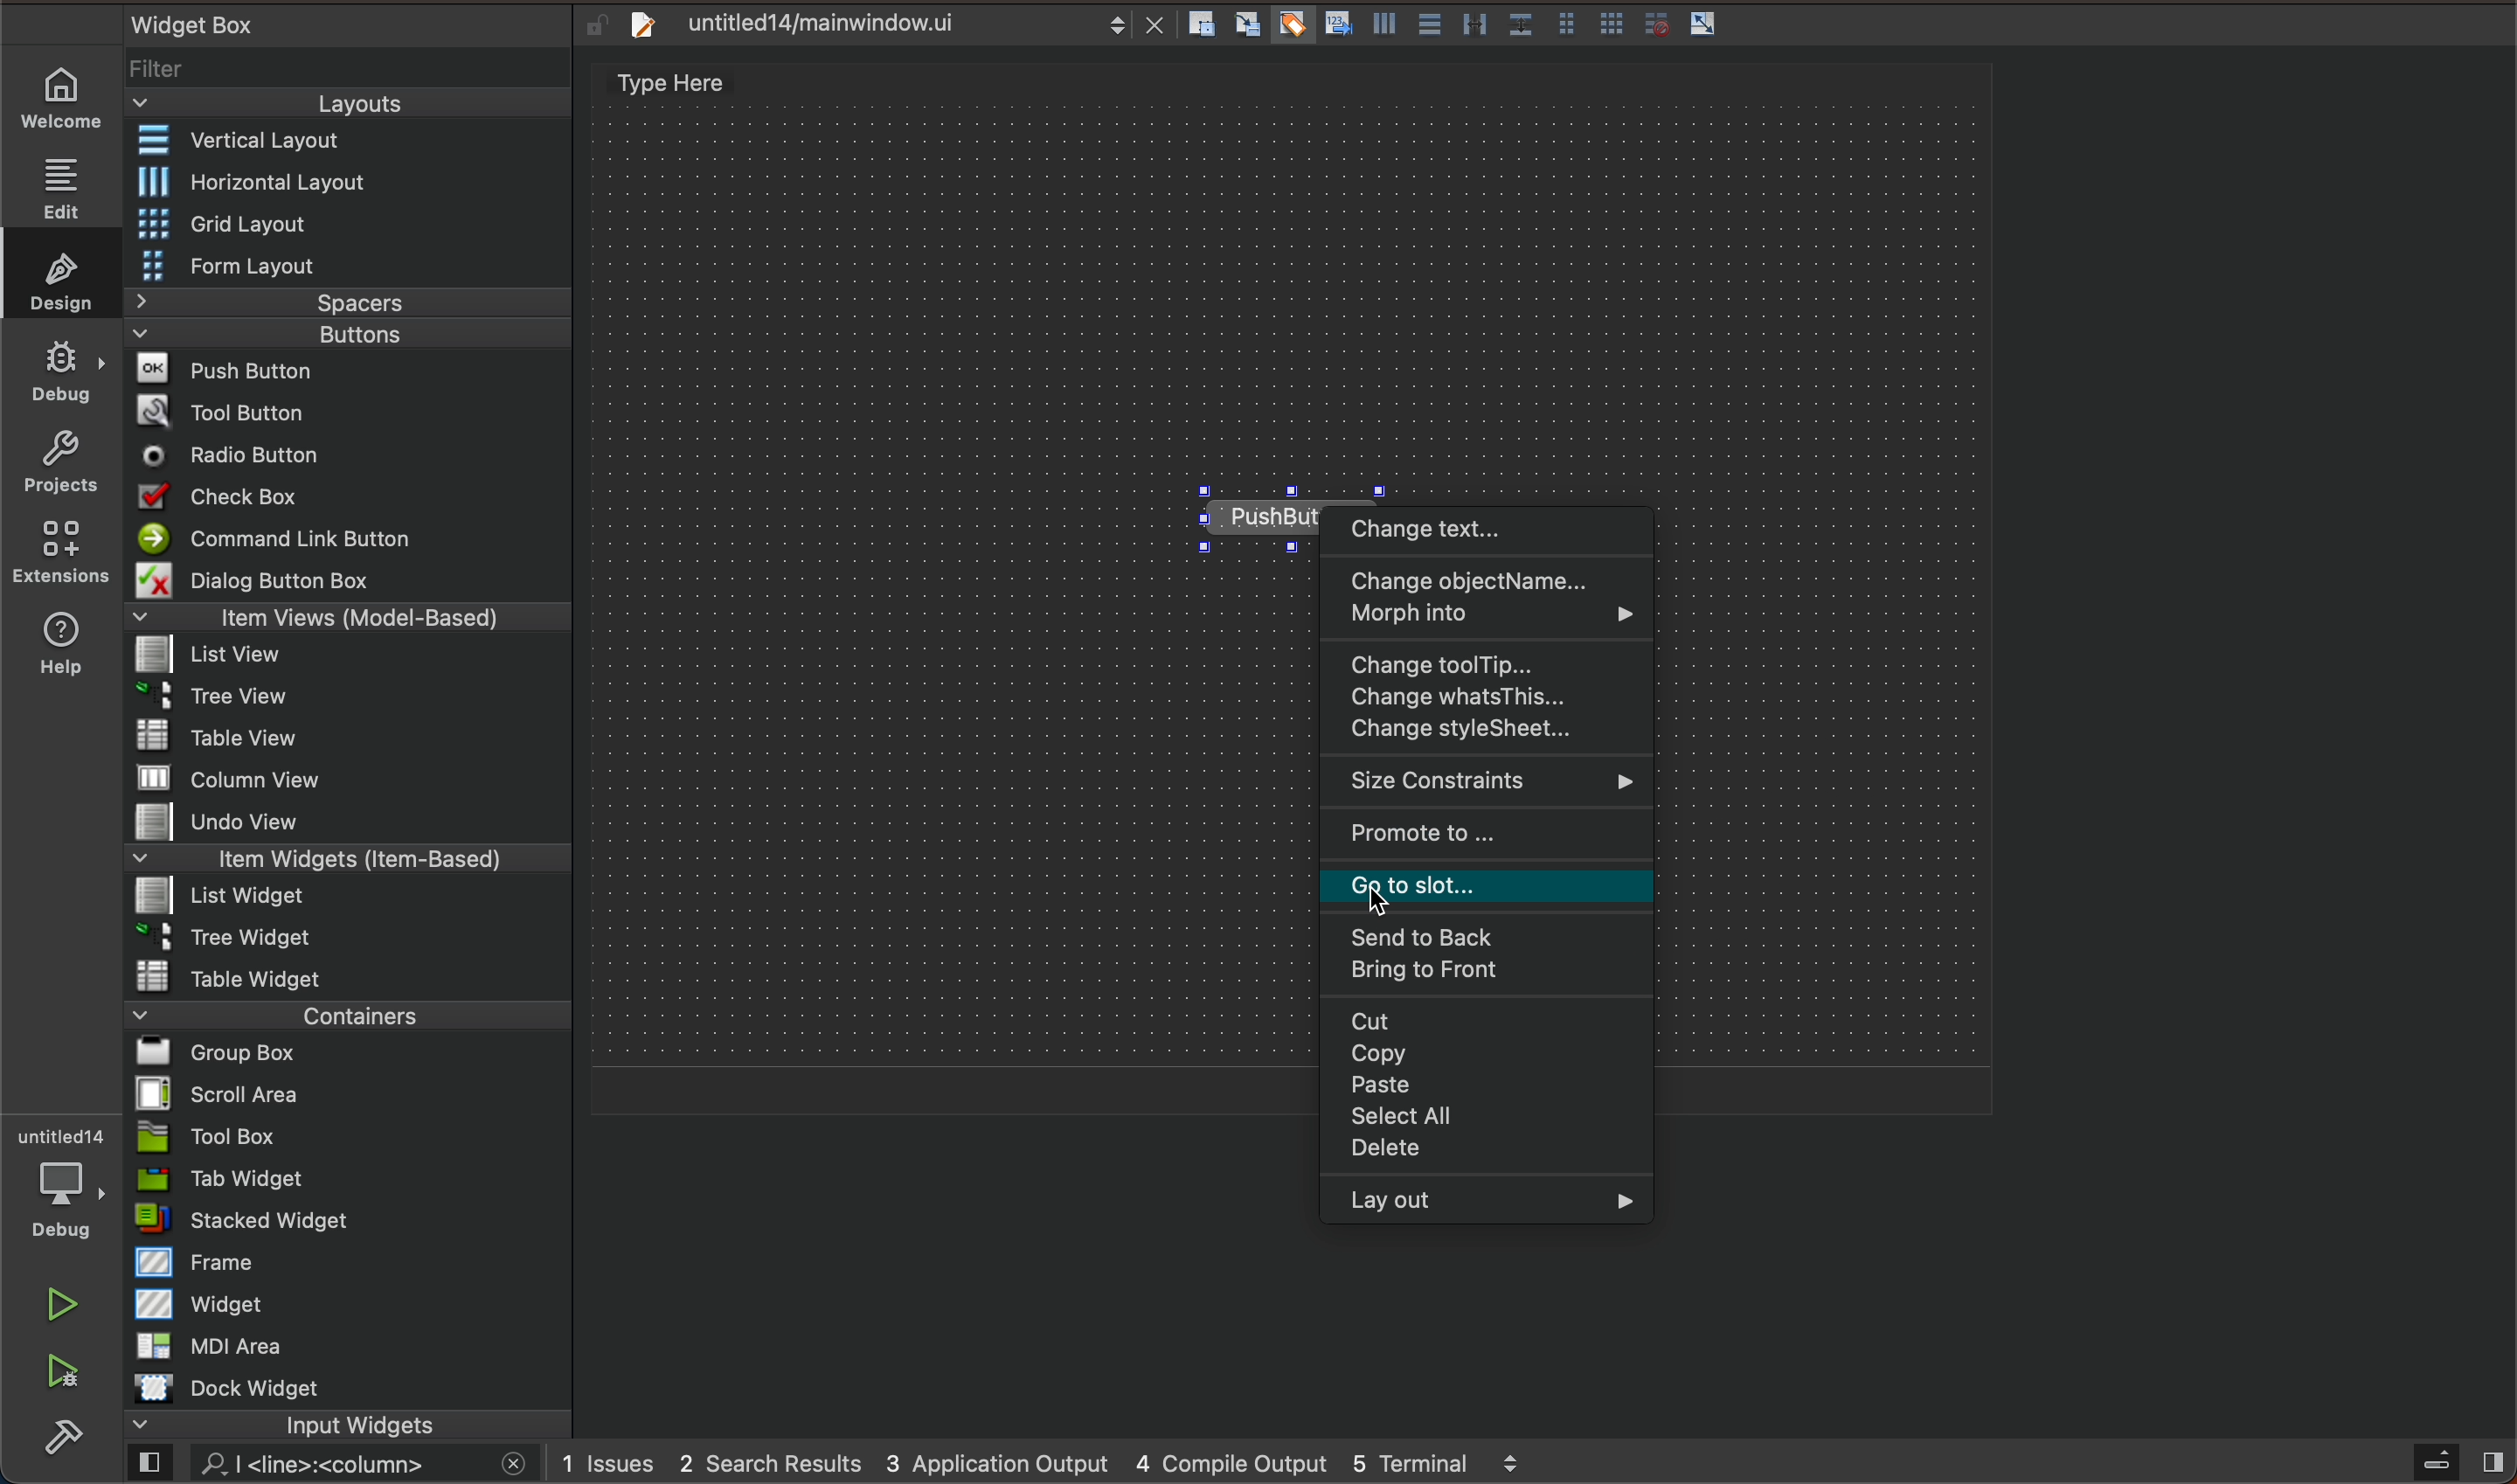  I want to click on WELCOME, so click(63, 102).